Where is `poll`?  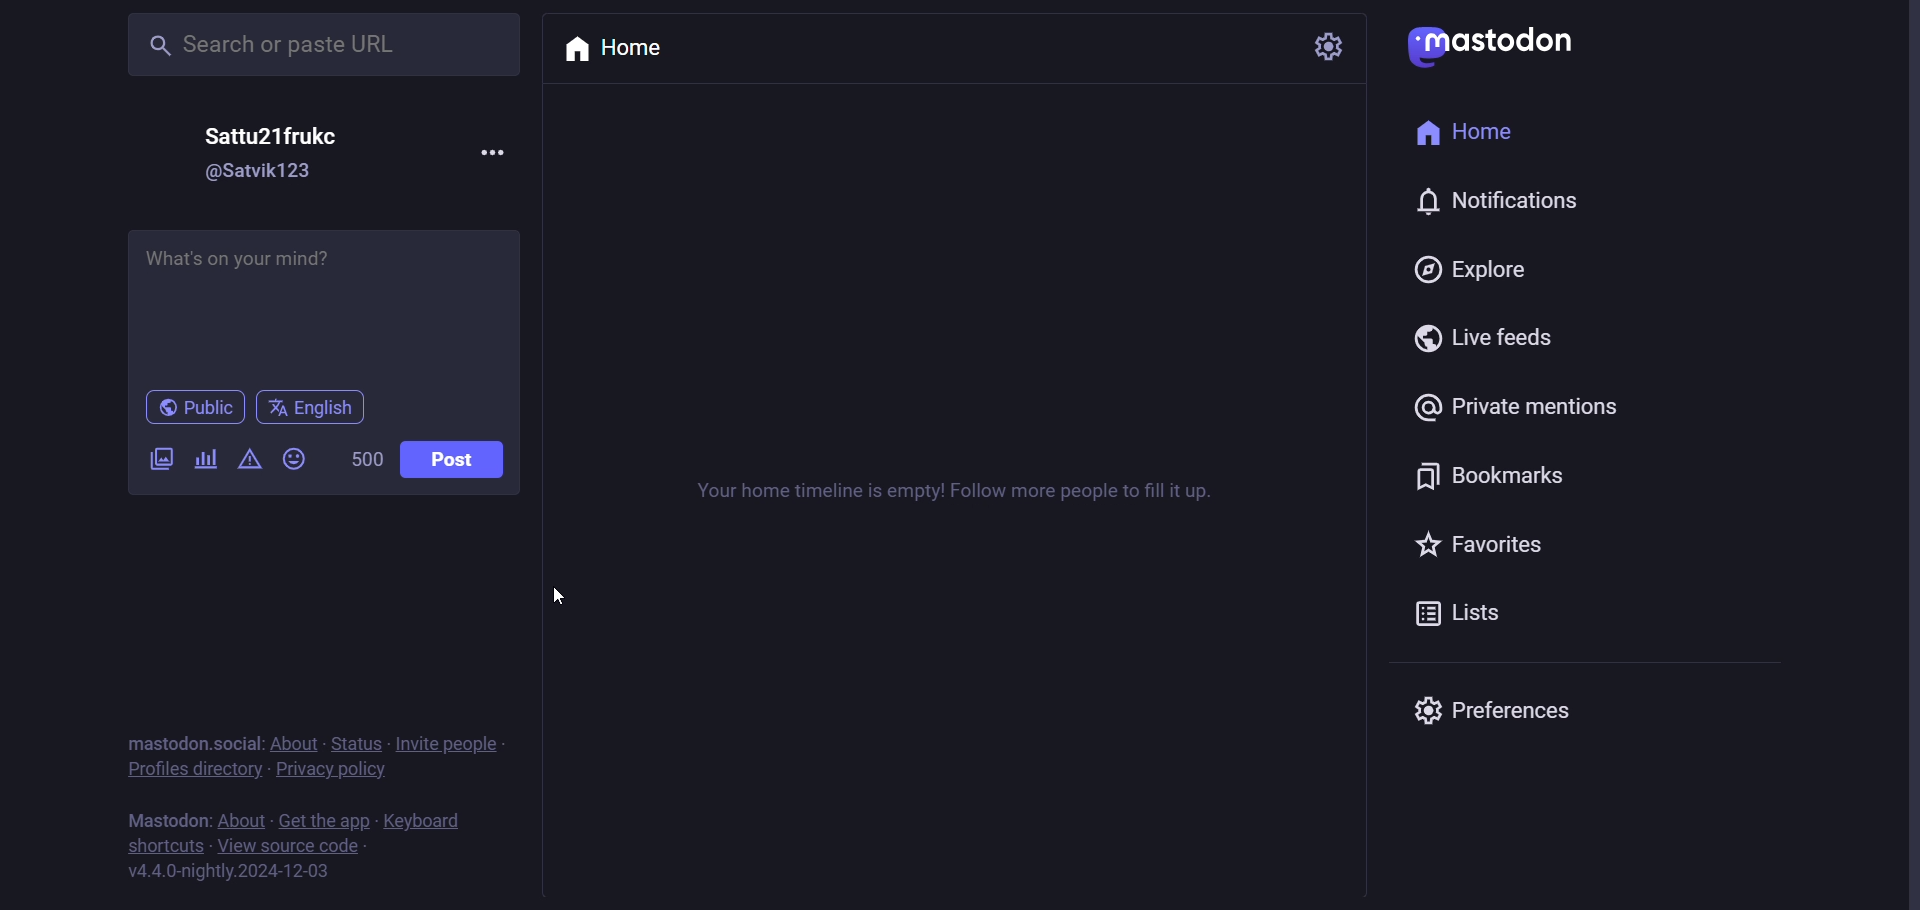 poll is located at coordinates (204, 460).